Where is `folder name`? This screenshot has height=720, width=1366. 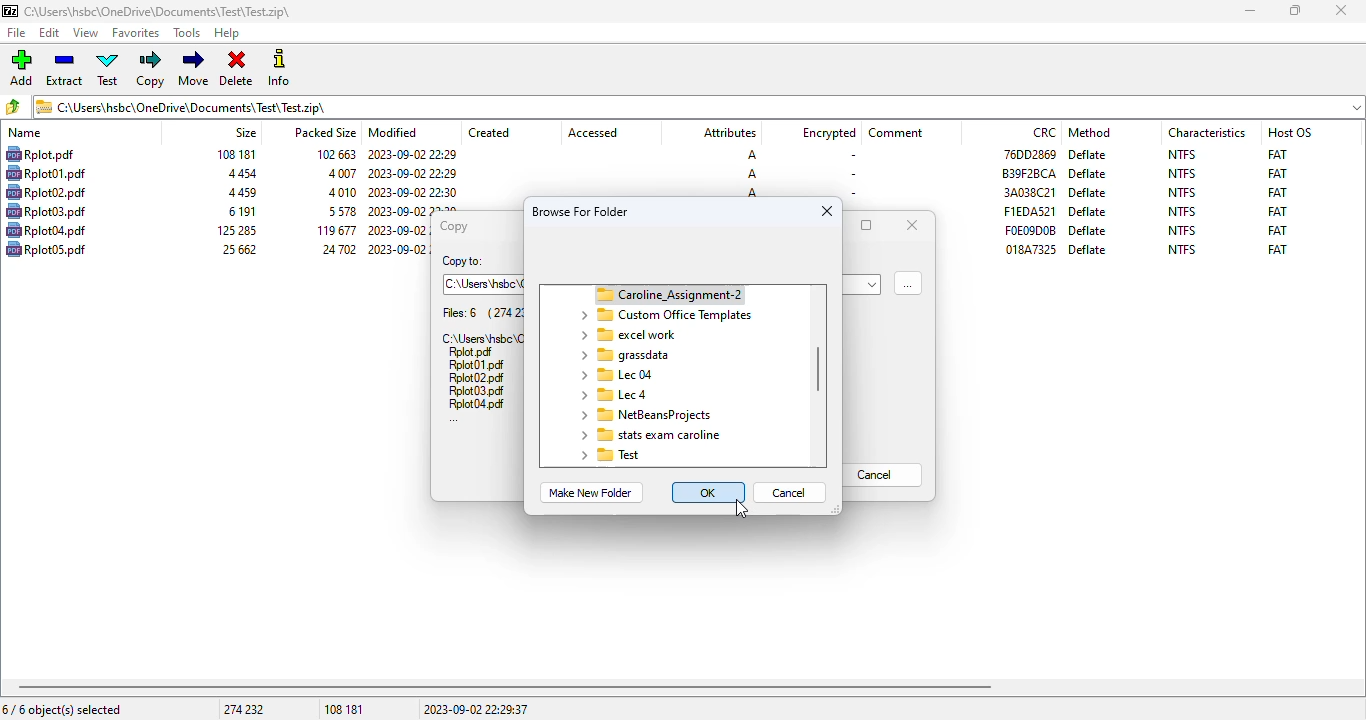 folder name is located at coordinates (612, 394).